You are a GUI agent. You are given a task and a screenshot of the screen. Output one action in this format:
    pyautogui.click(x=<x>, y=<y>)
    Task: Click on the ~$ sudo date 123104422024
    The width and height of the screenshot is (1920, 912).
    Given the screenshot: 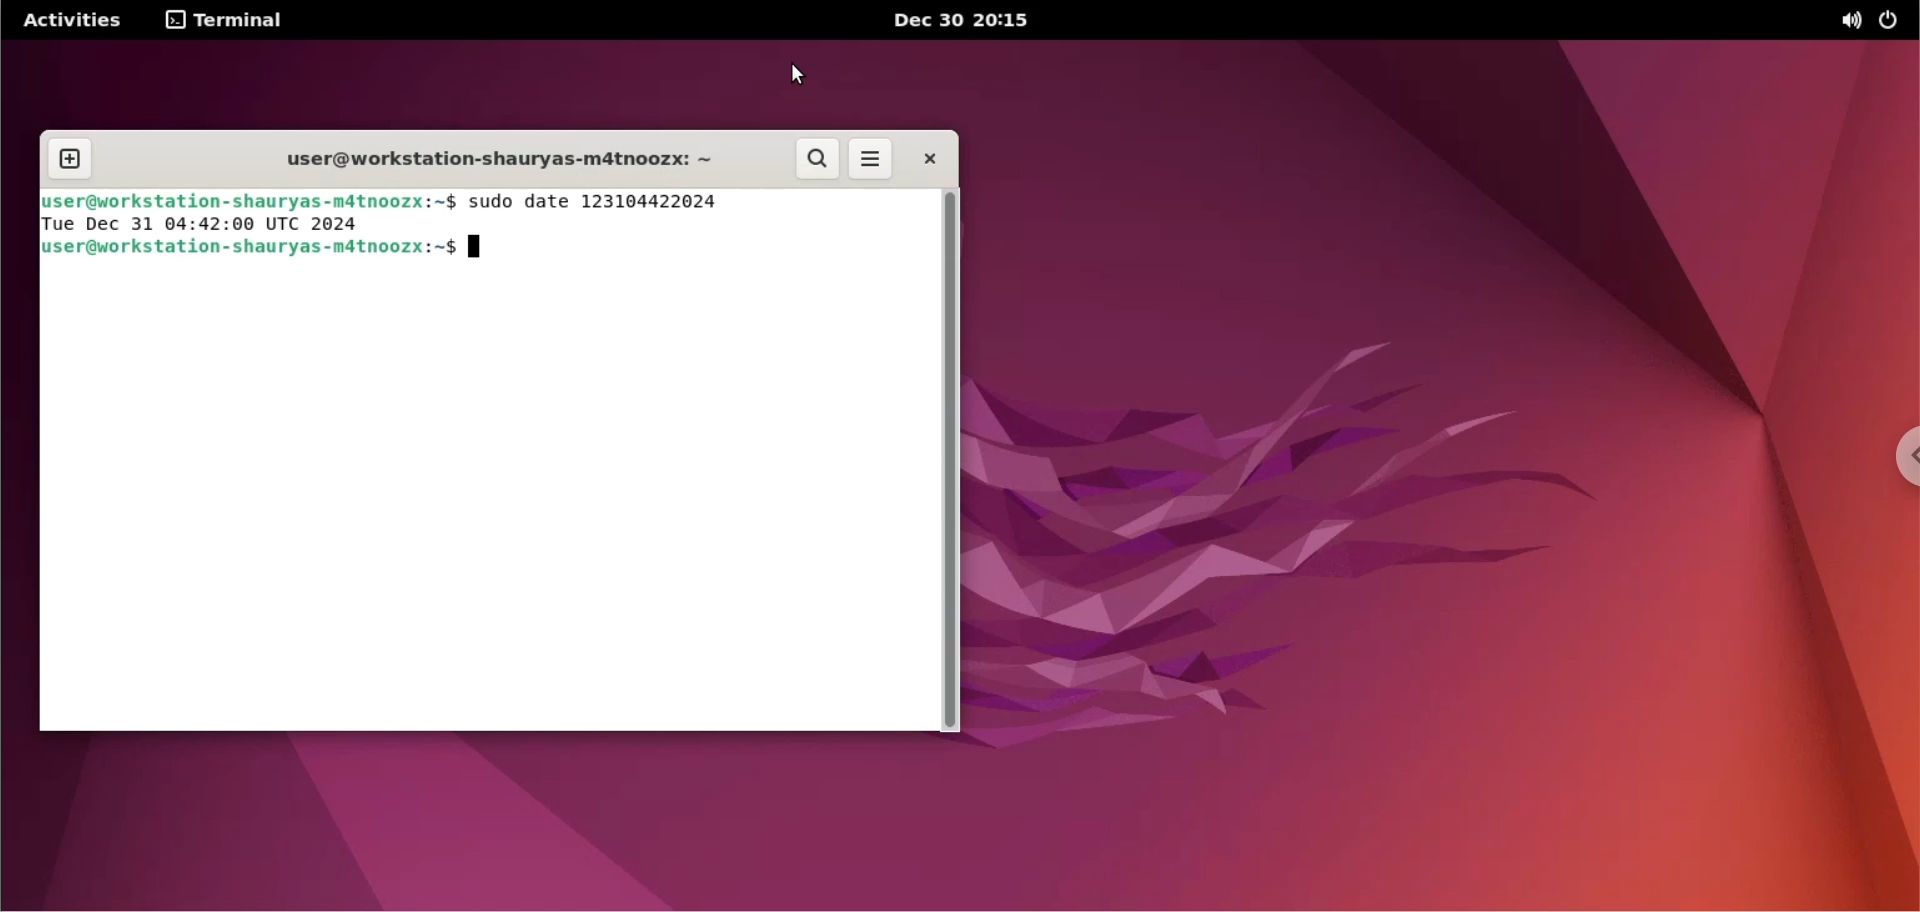 What is the action you would take?
    pyautogui.click(x=582, y=202)
    